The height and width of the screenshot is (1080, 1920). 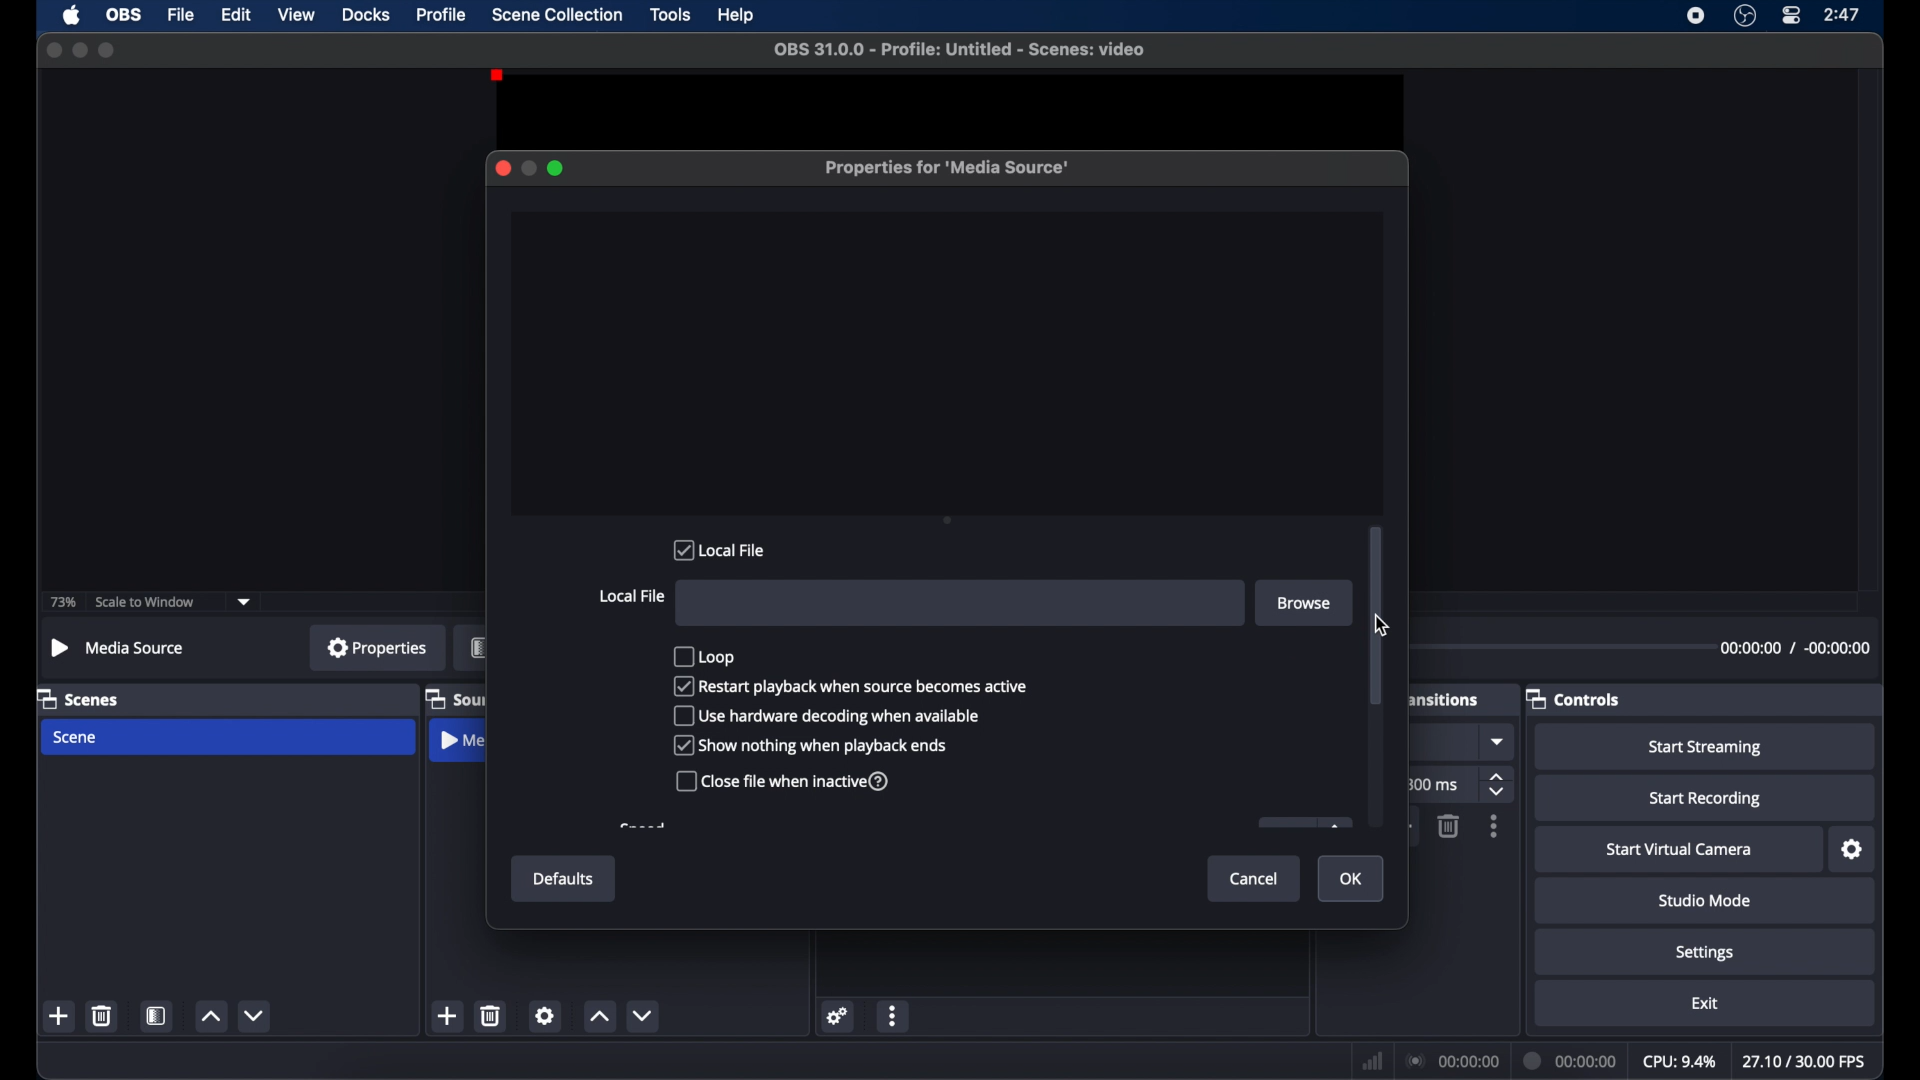 I want to click on connection, so click(x=1453, y=1061).